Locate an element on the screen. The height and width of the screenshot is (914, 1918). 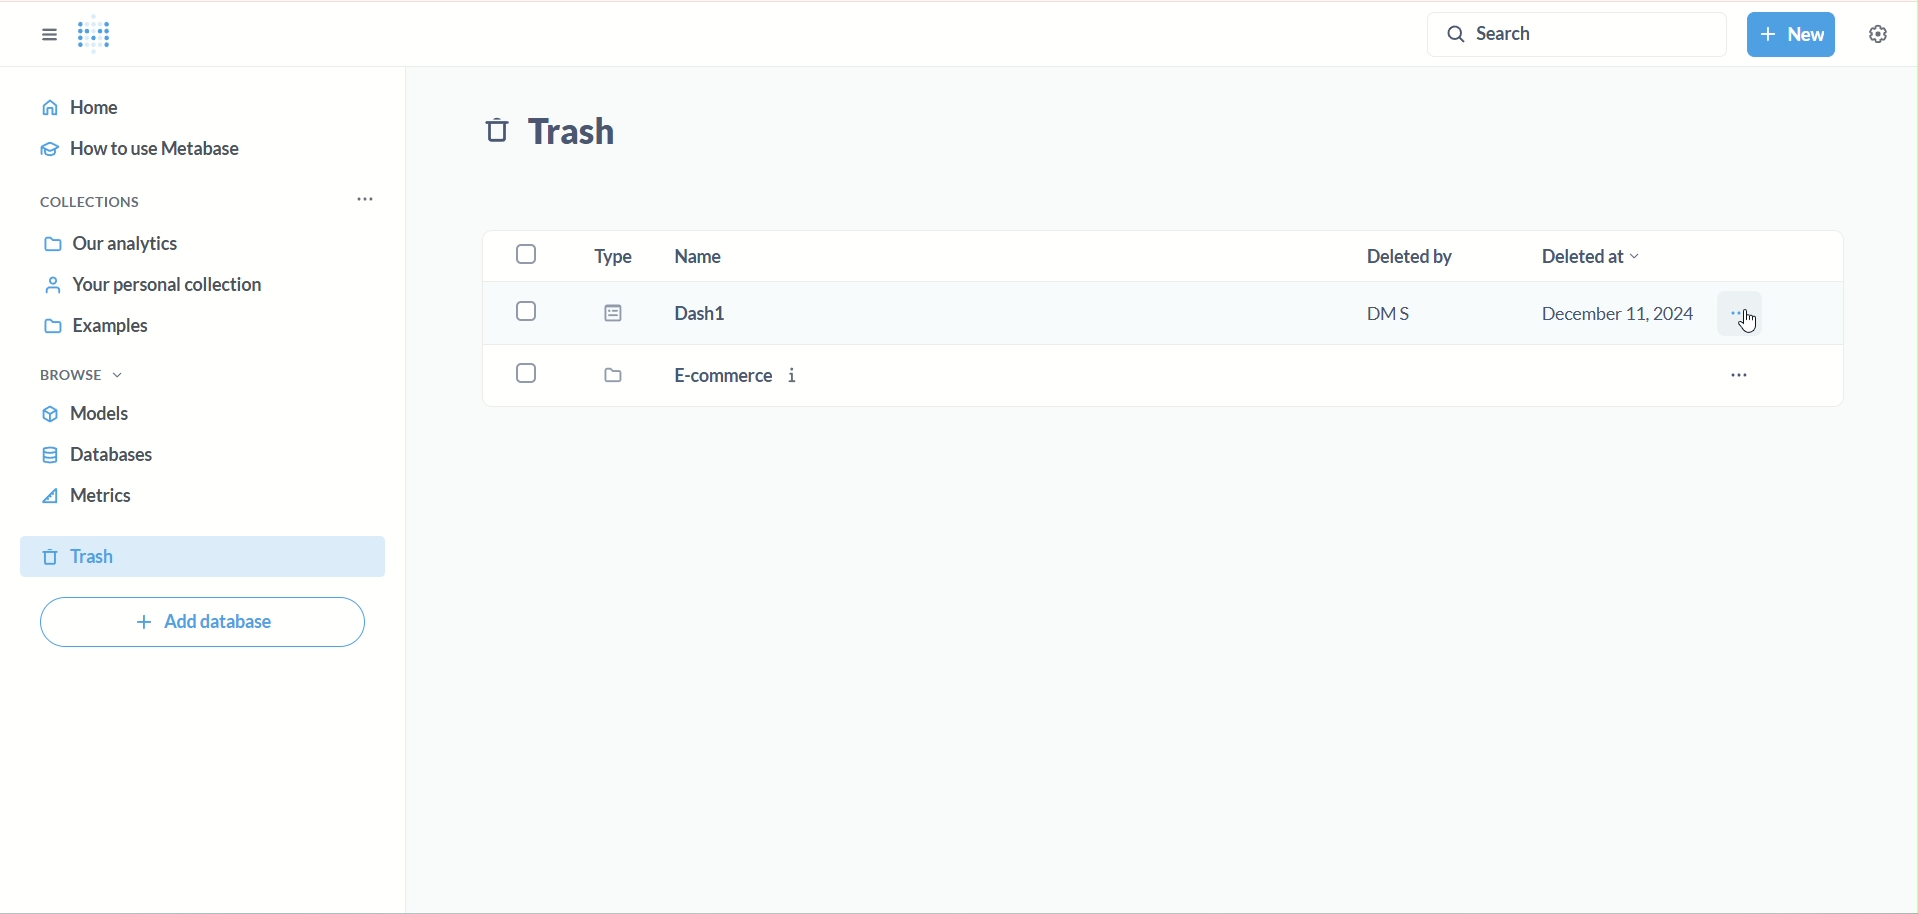
dashboard icon is located at coordinates (617, 316).